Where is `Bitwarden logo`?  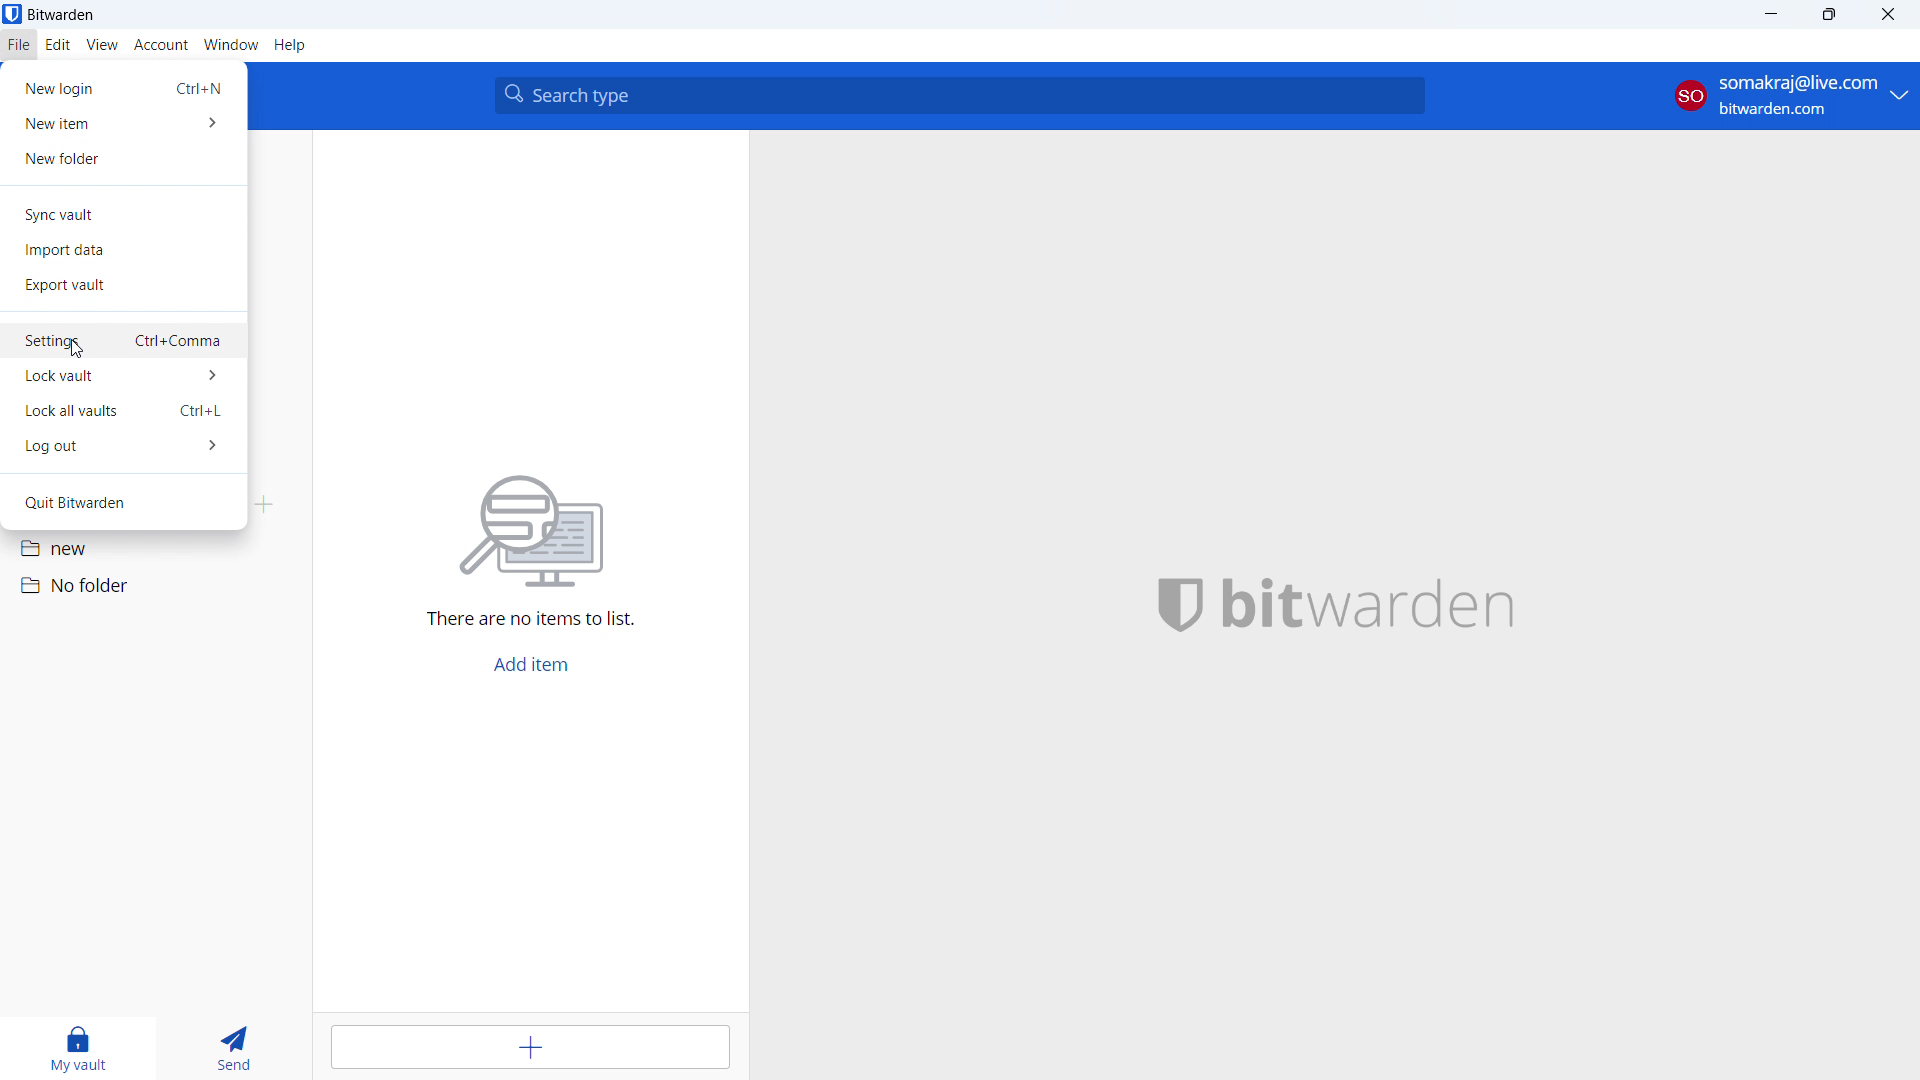
Bitwarden logo is located at coordinates (1167, 606).